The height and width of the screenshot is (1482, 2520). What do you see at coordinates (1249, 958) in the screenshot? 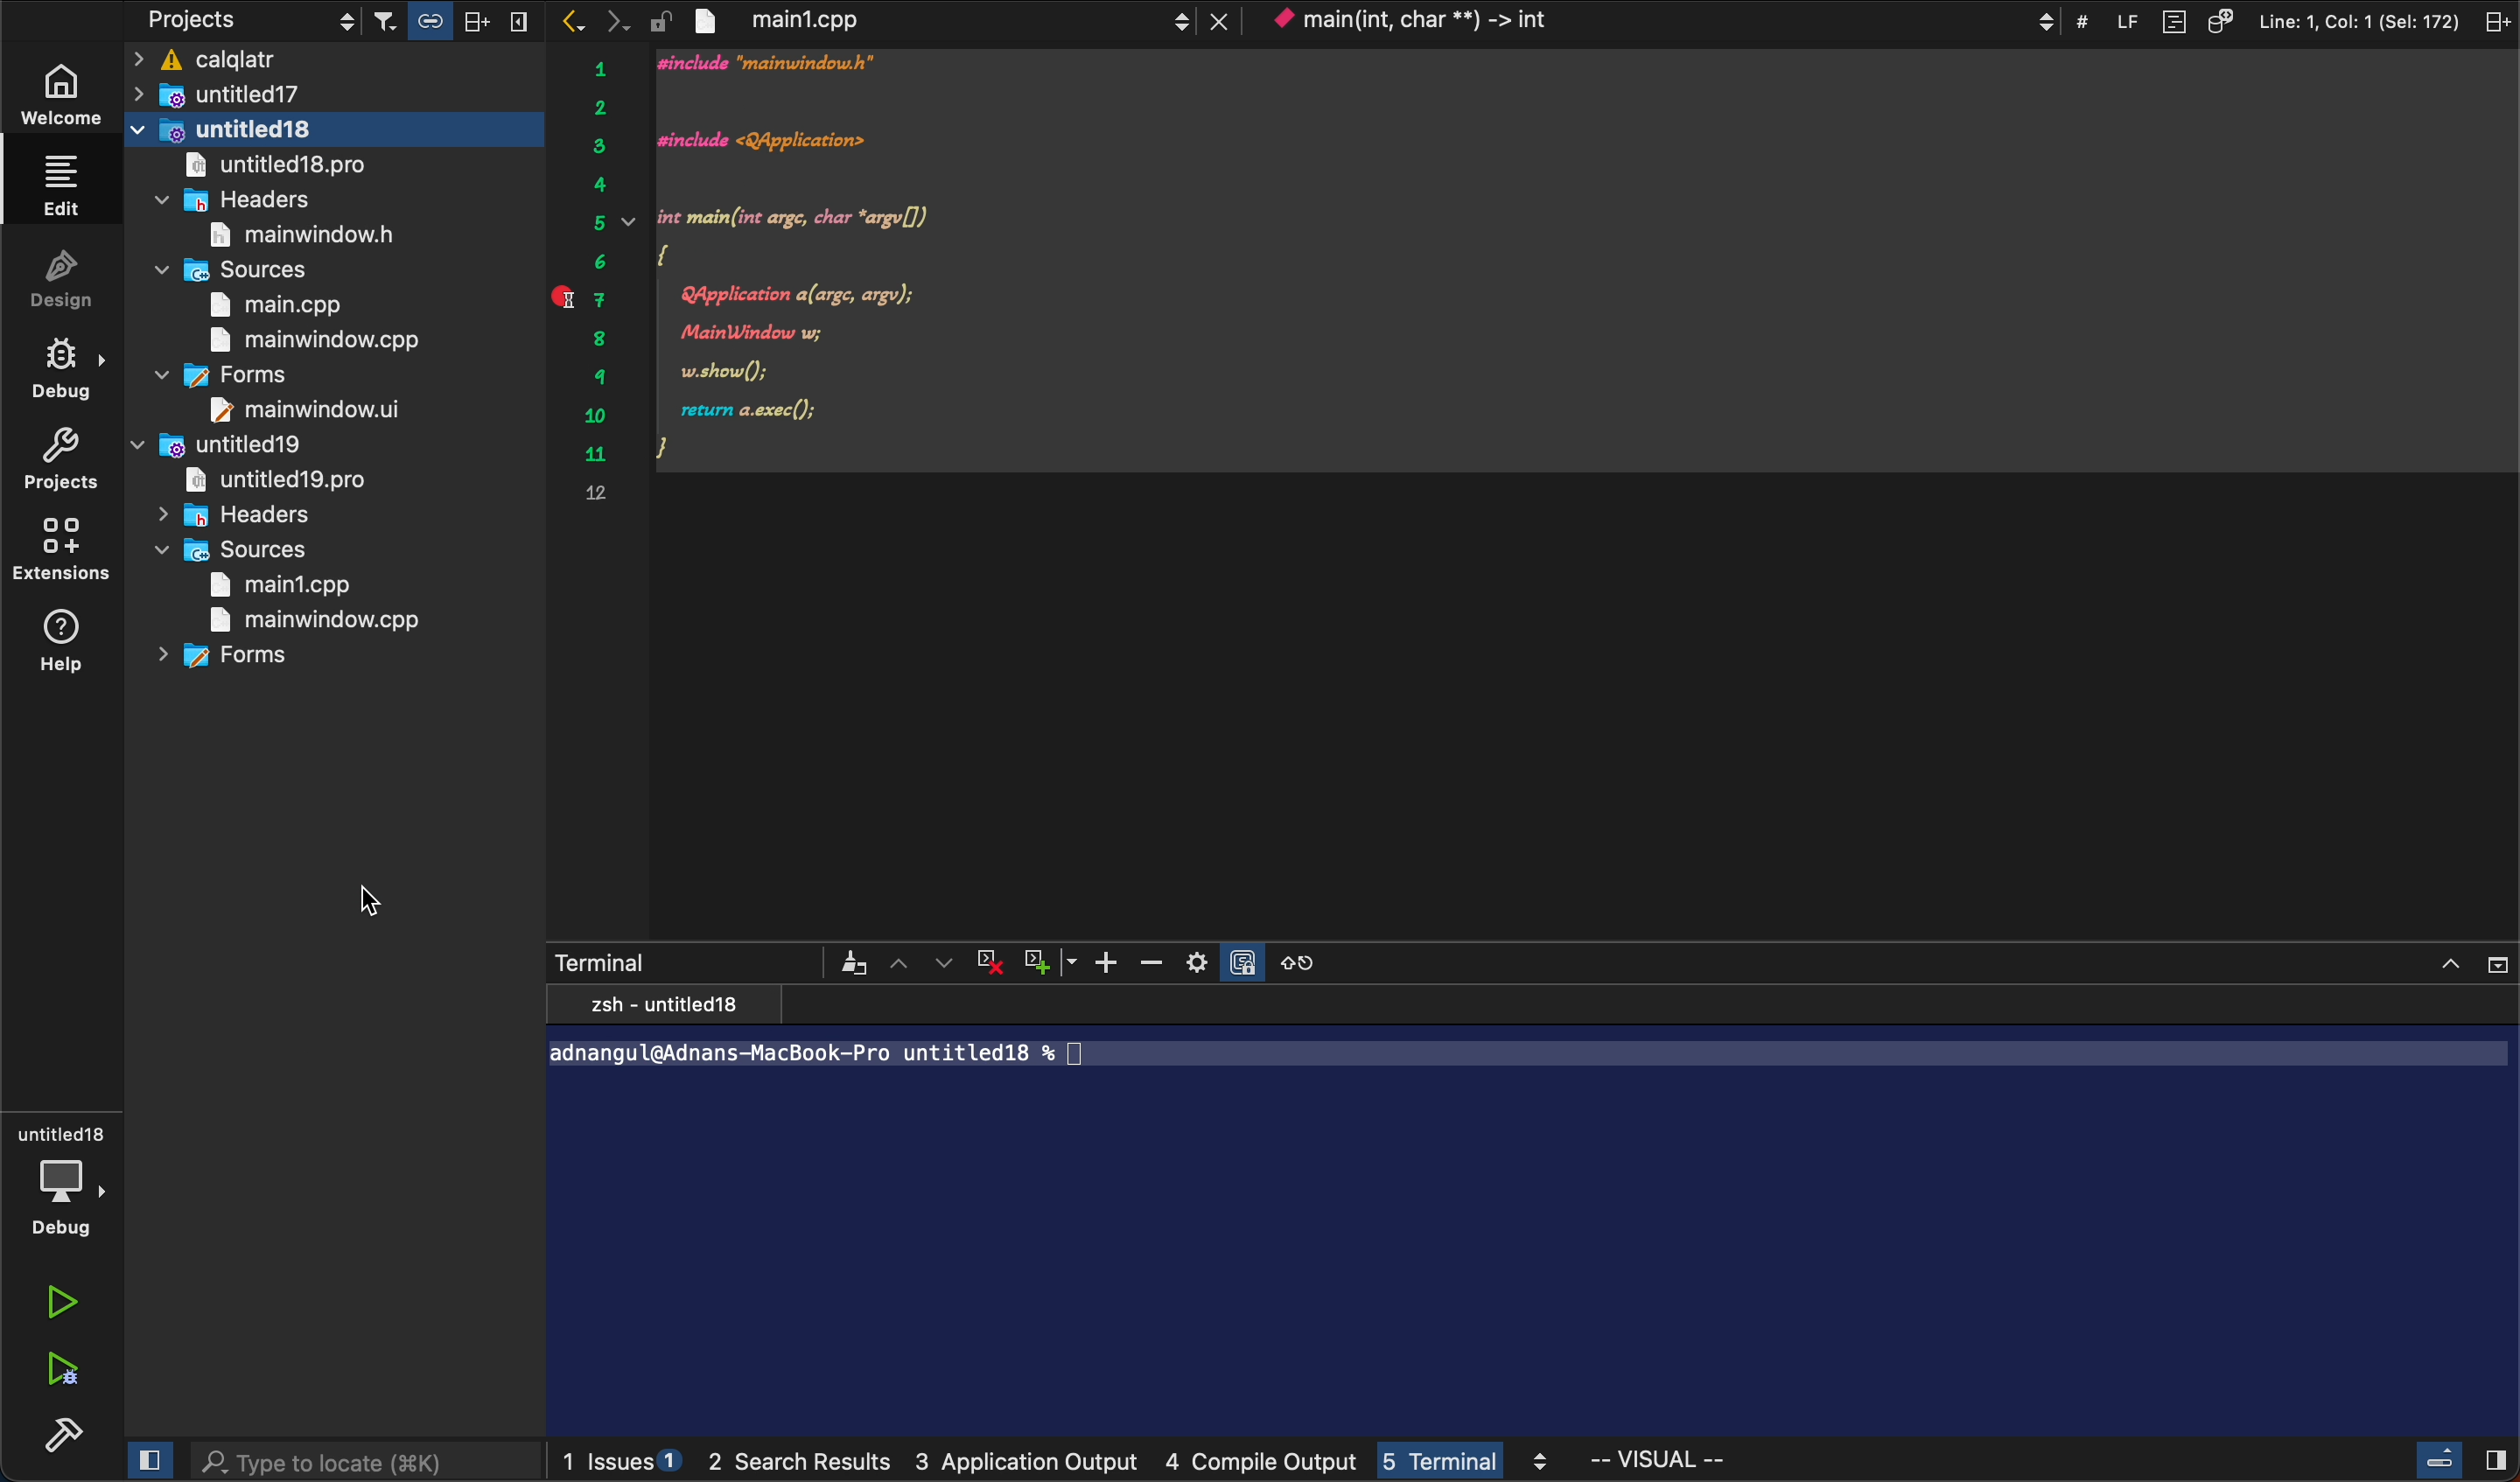
I see `` at bounding box center [1249, 958].